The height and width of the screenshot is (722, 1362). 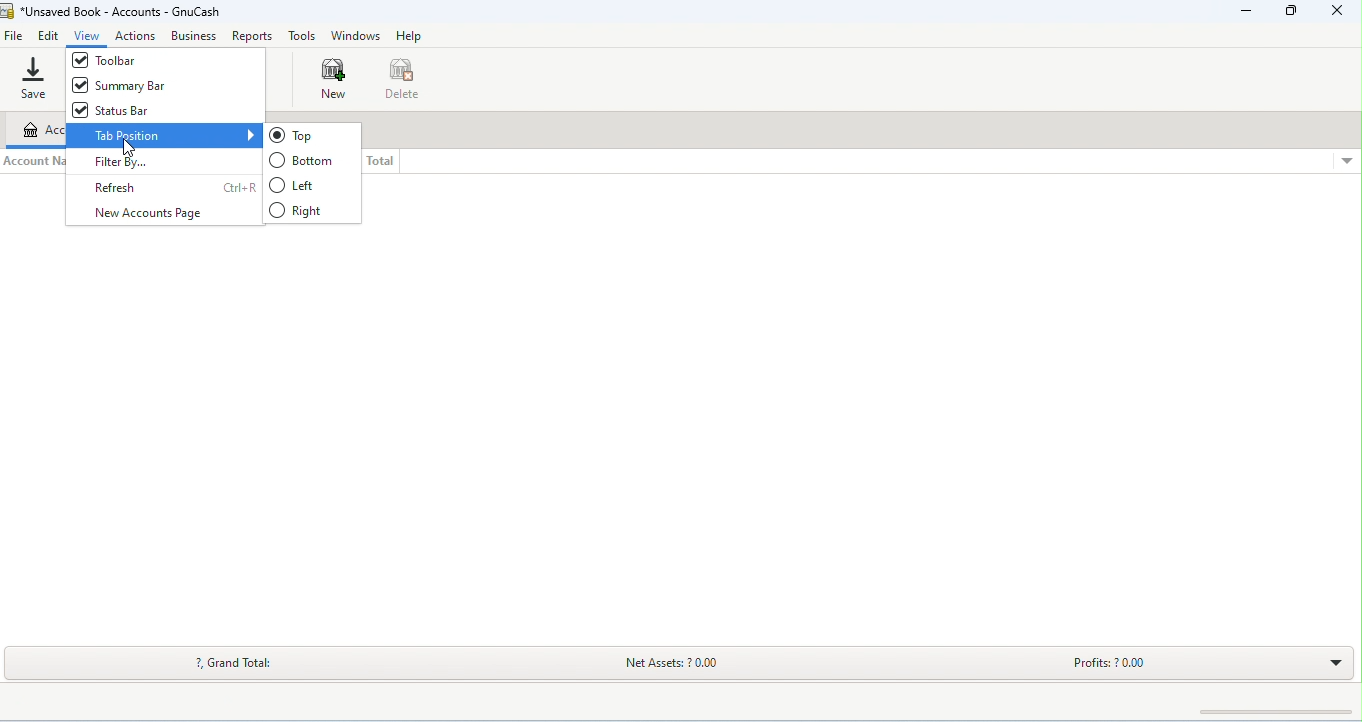 What do you see at coordinates (1339, 10) in the screenshot?
I see `close` at bounding box center [1339, 10].